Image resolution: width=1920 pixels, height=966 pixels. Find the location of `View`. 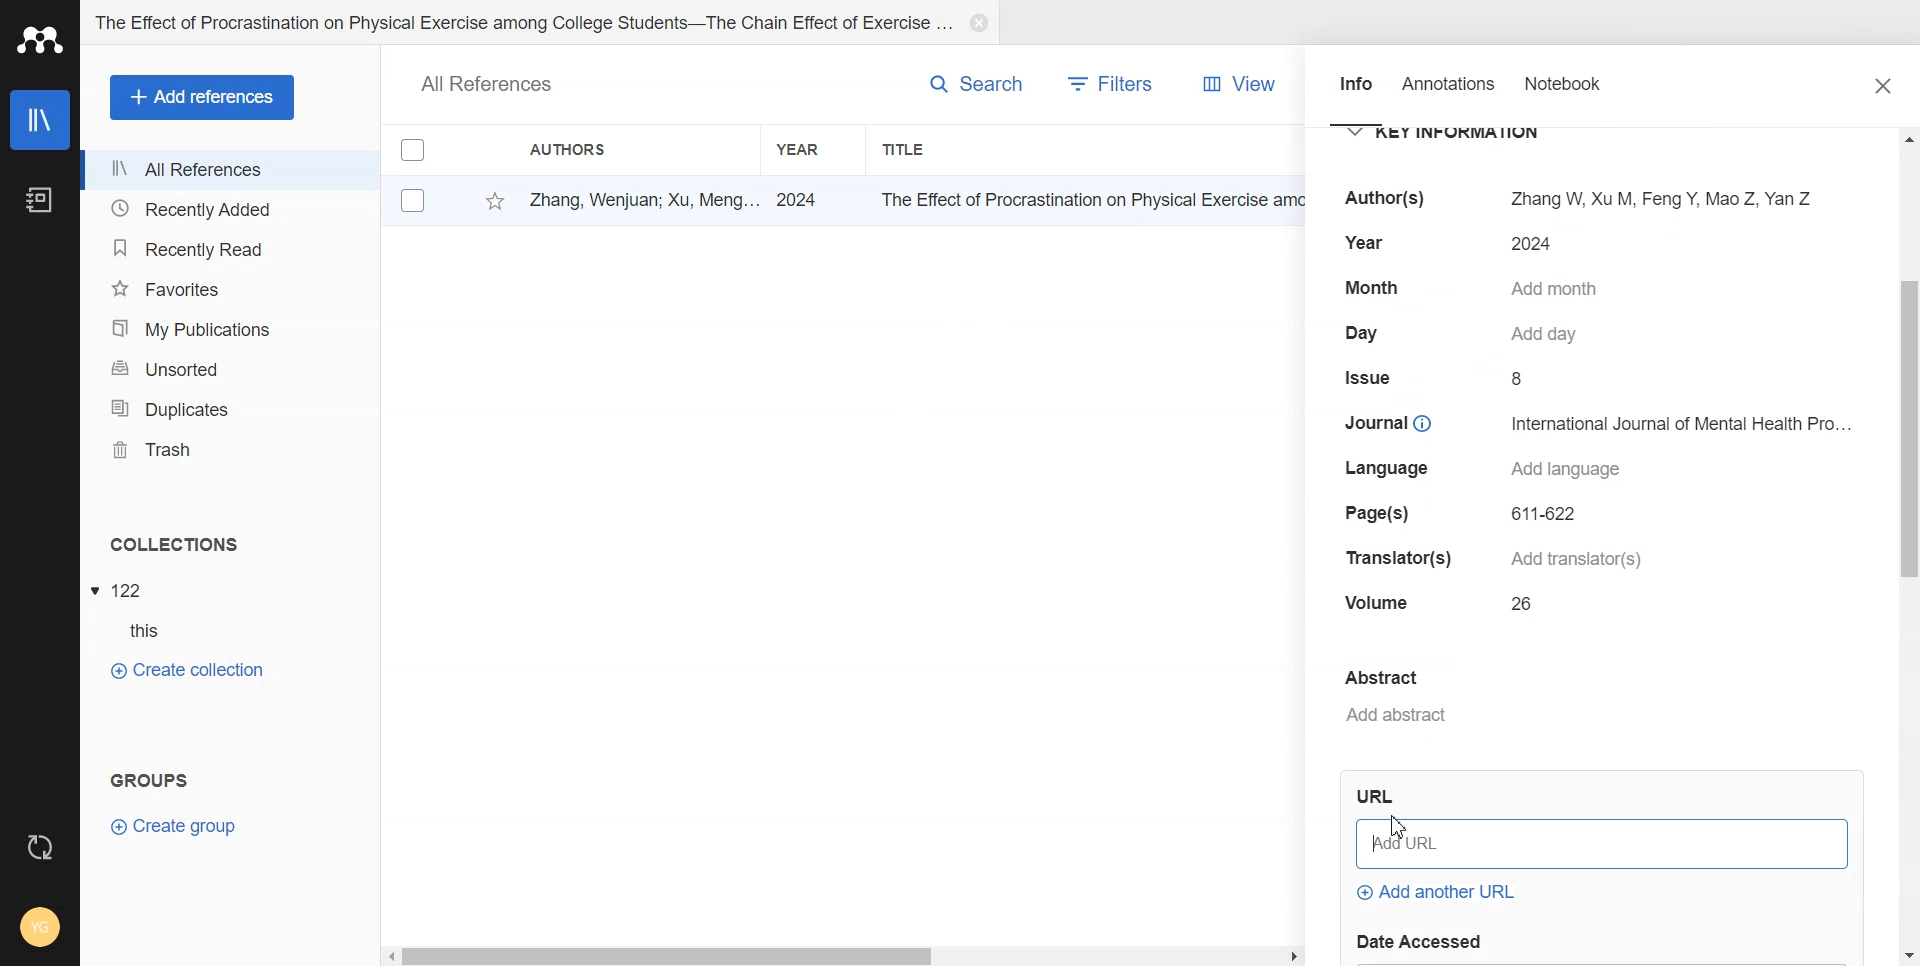

View is located at coordinates (1235, 83).